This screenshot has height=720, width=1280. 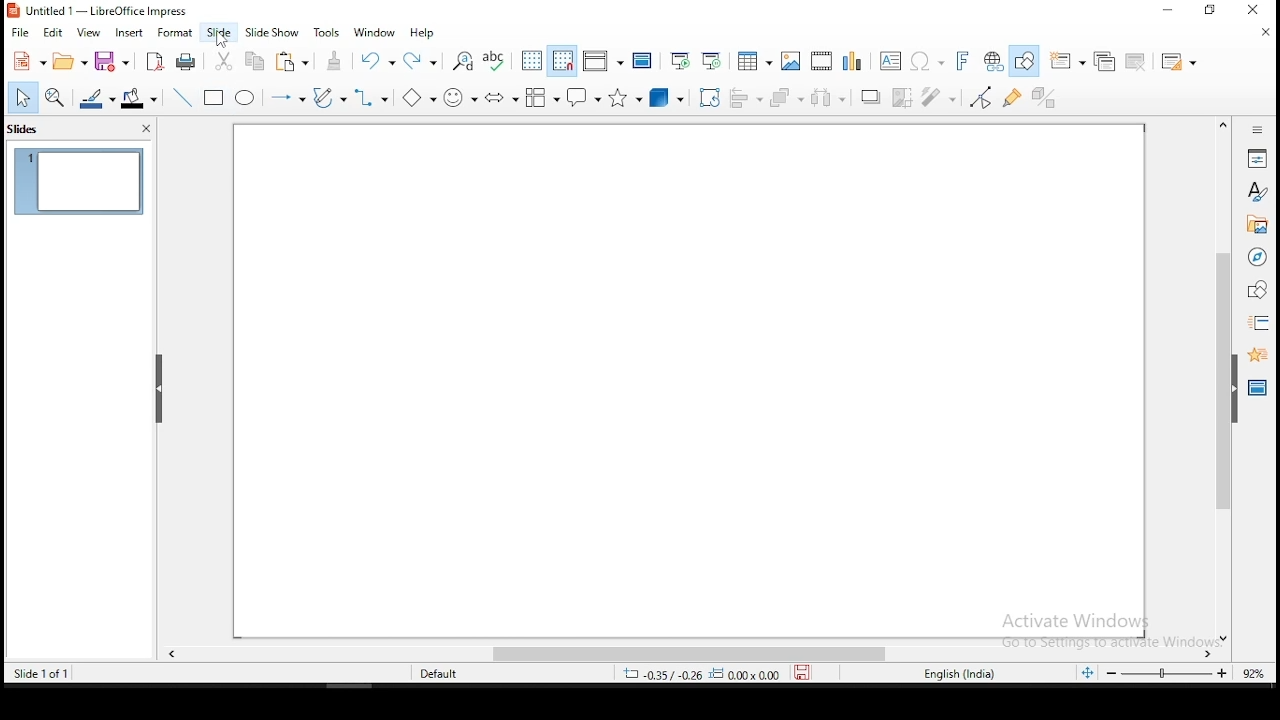 What do you see at coordinates (223, 39) in the screenshot?
I see `mouse pointer` at bounding box center [223, 39].